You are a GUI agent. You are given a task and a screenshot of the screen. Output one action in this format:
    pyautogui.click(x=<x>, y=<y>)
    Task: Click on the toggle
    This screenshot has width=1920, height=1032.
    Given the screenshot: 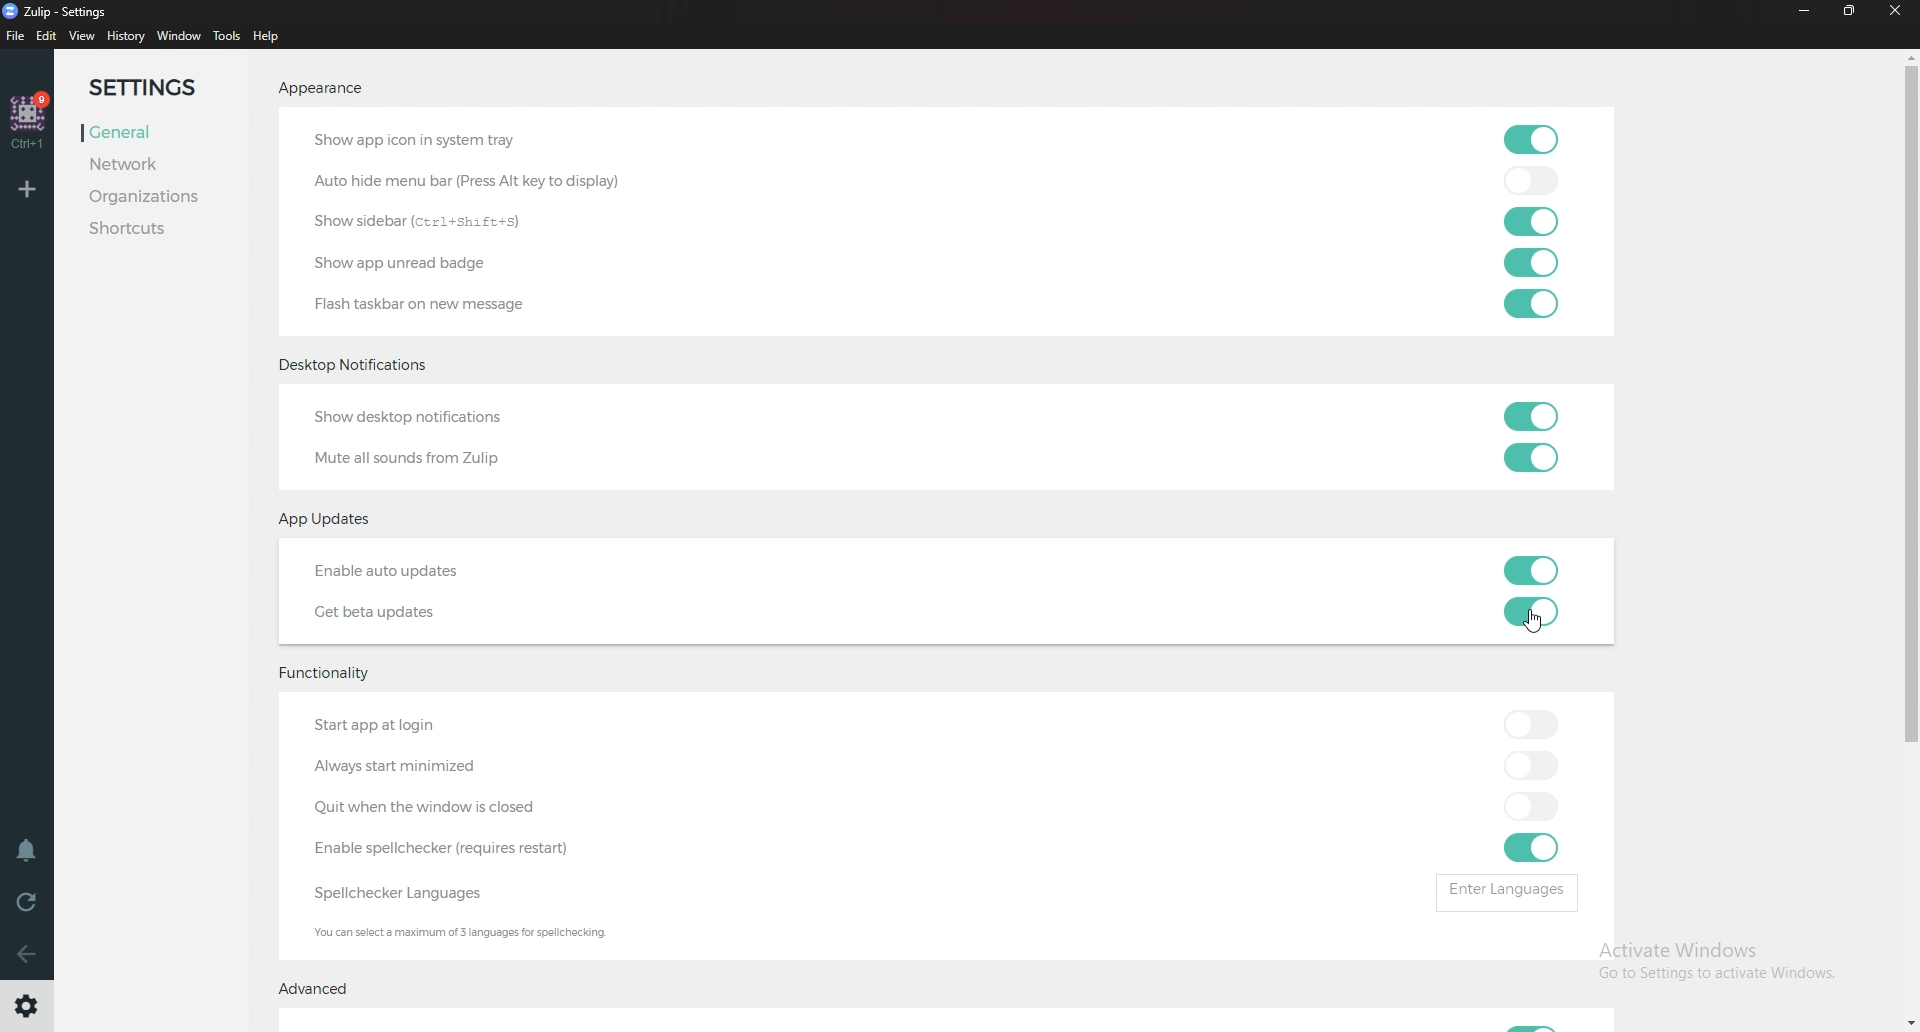 What is the action you would take?
    pyautogui.click(x=1528, y=848)
    